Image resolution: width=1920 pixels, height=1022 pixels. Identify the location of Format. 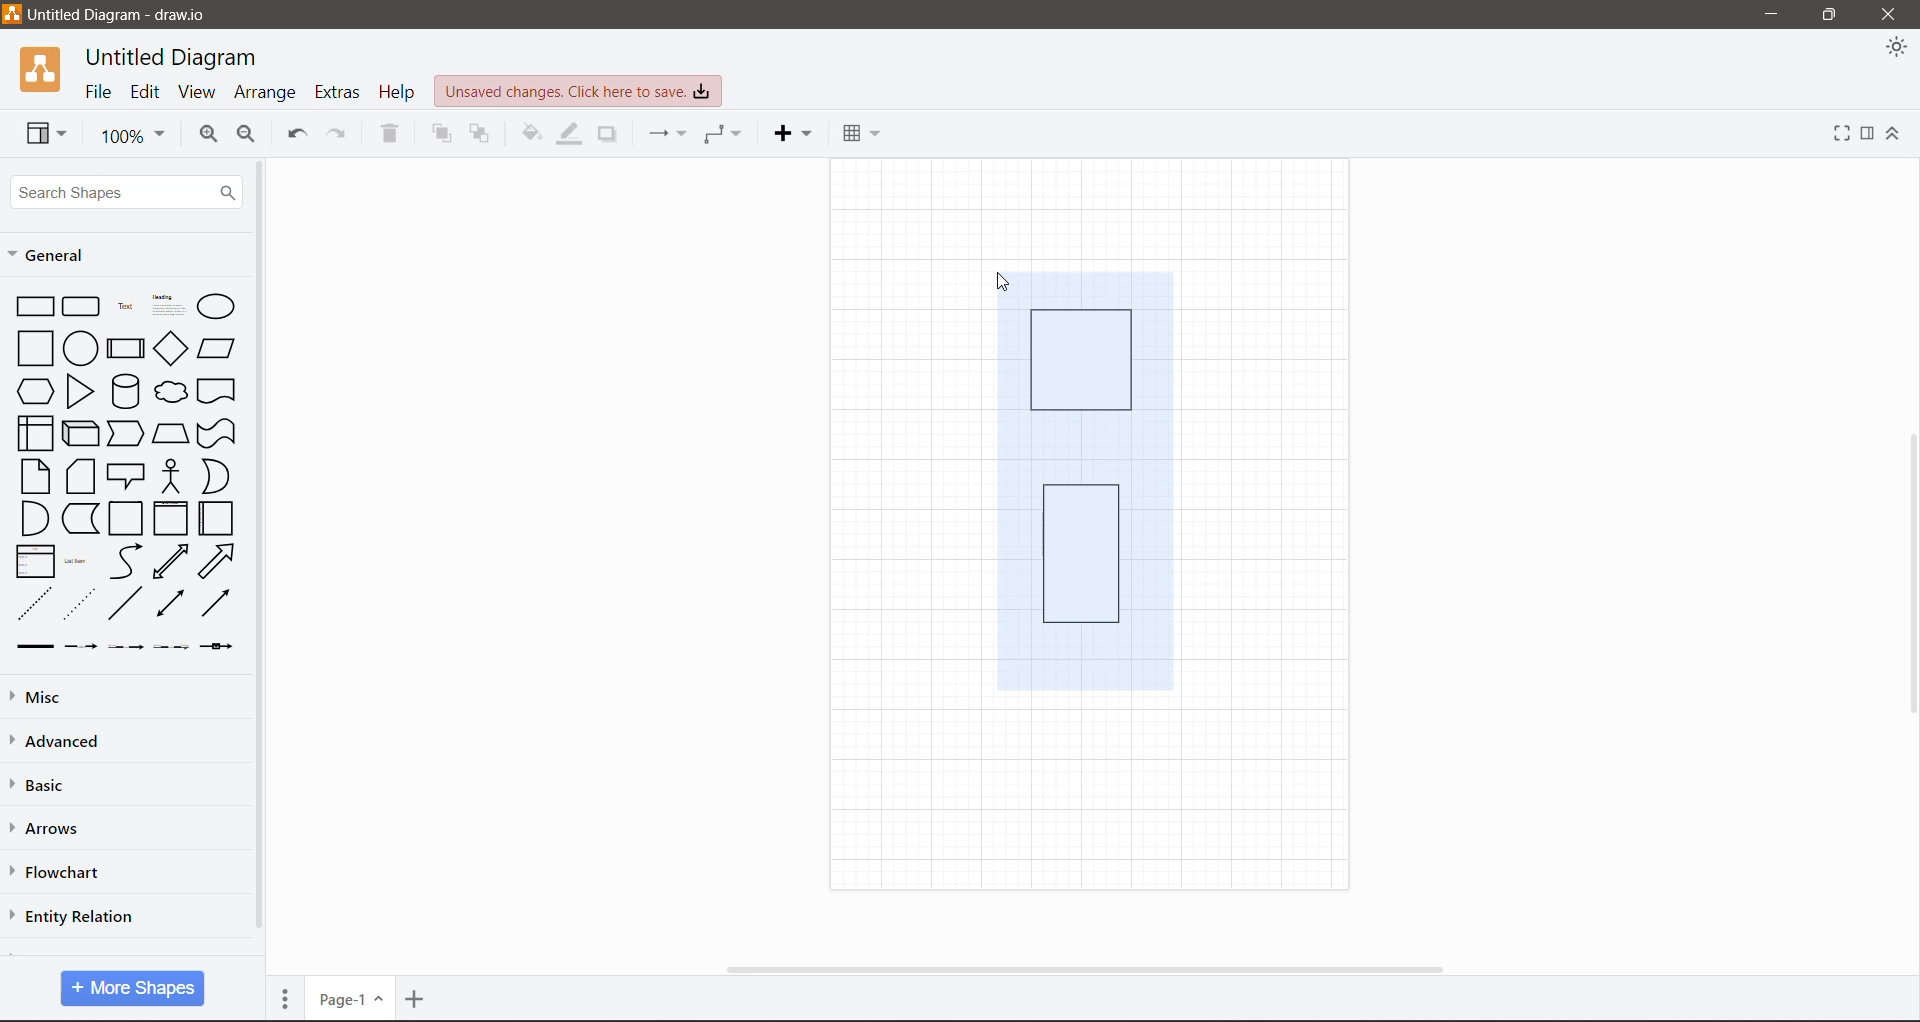
(1868, 135).